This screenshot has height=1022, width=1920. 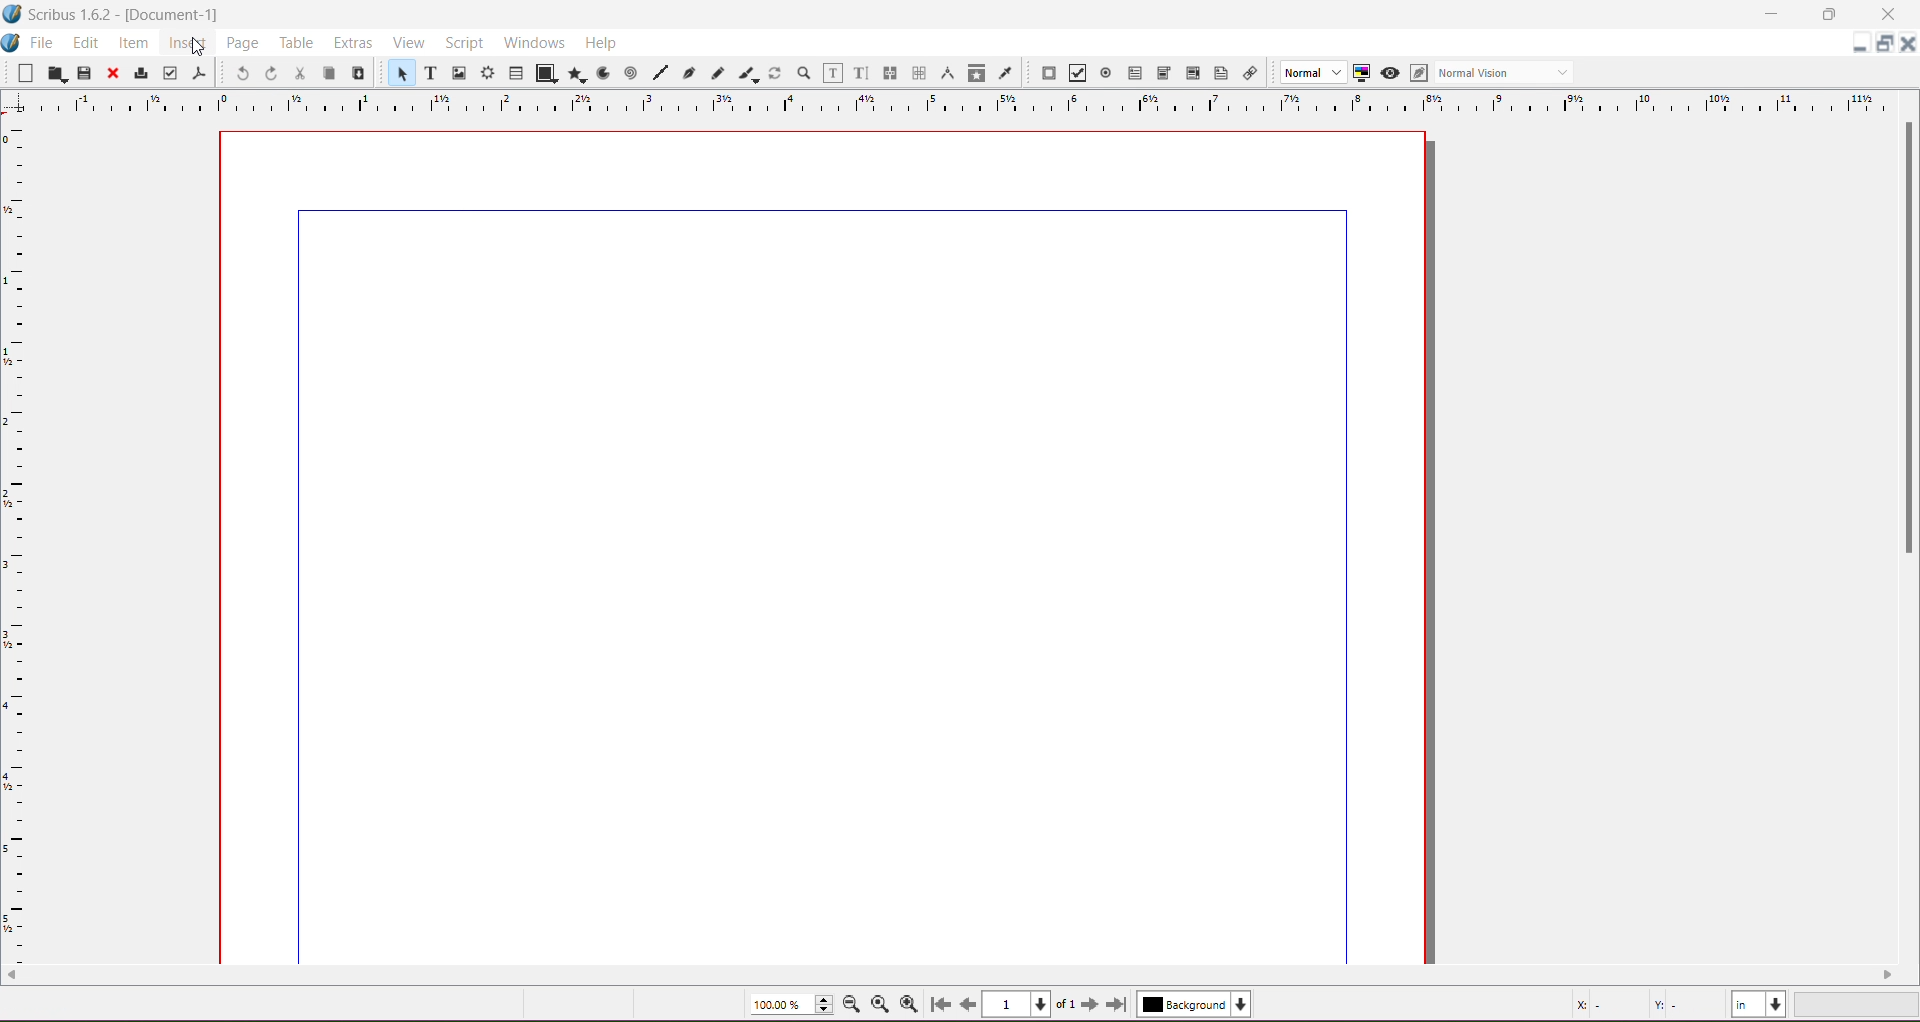 I want to click on Freehand Line, so click(x=718, y=73).